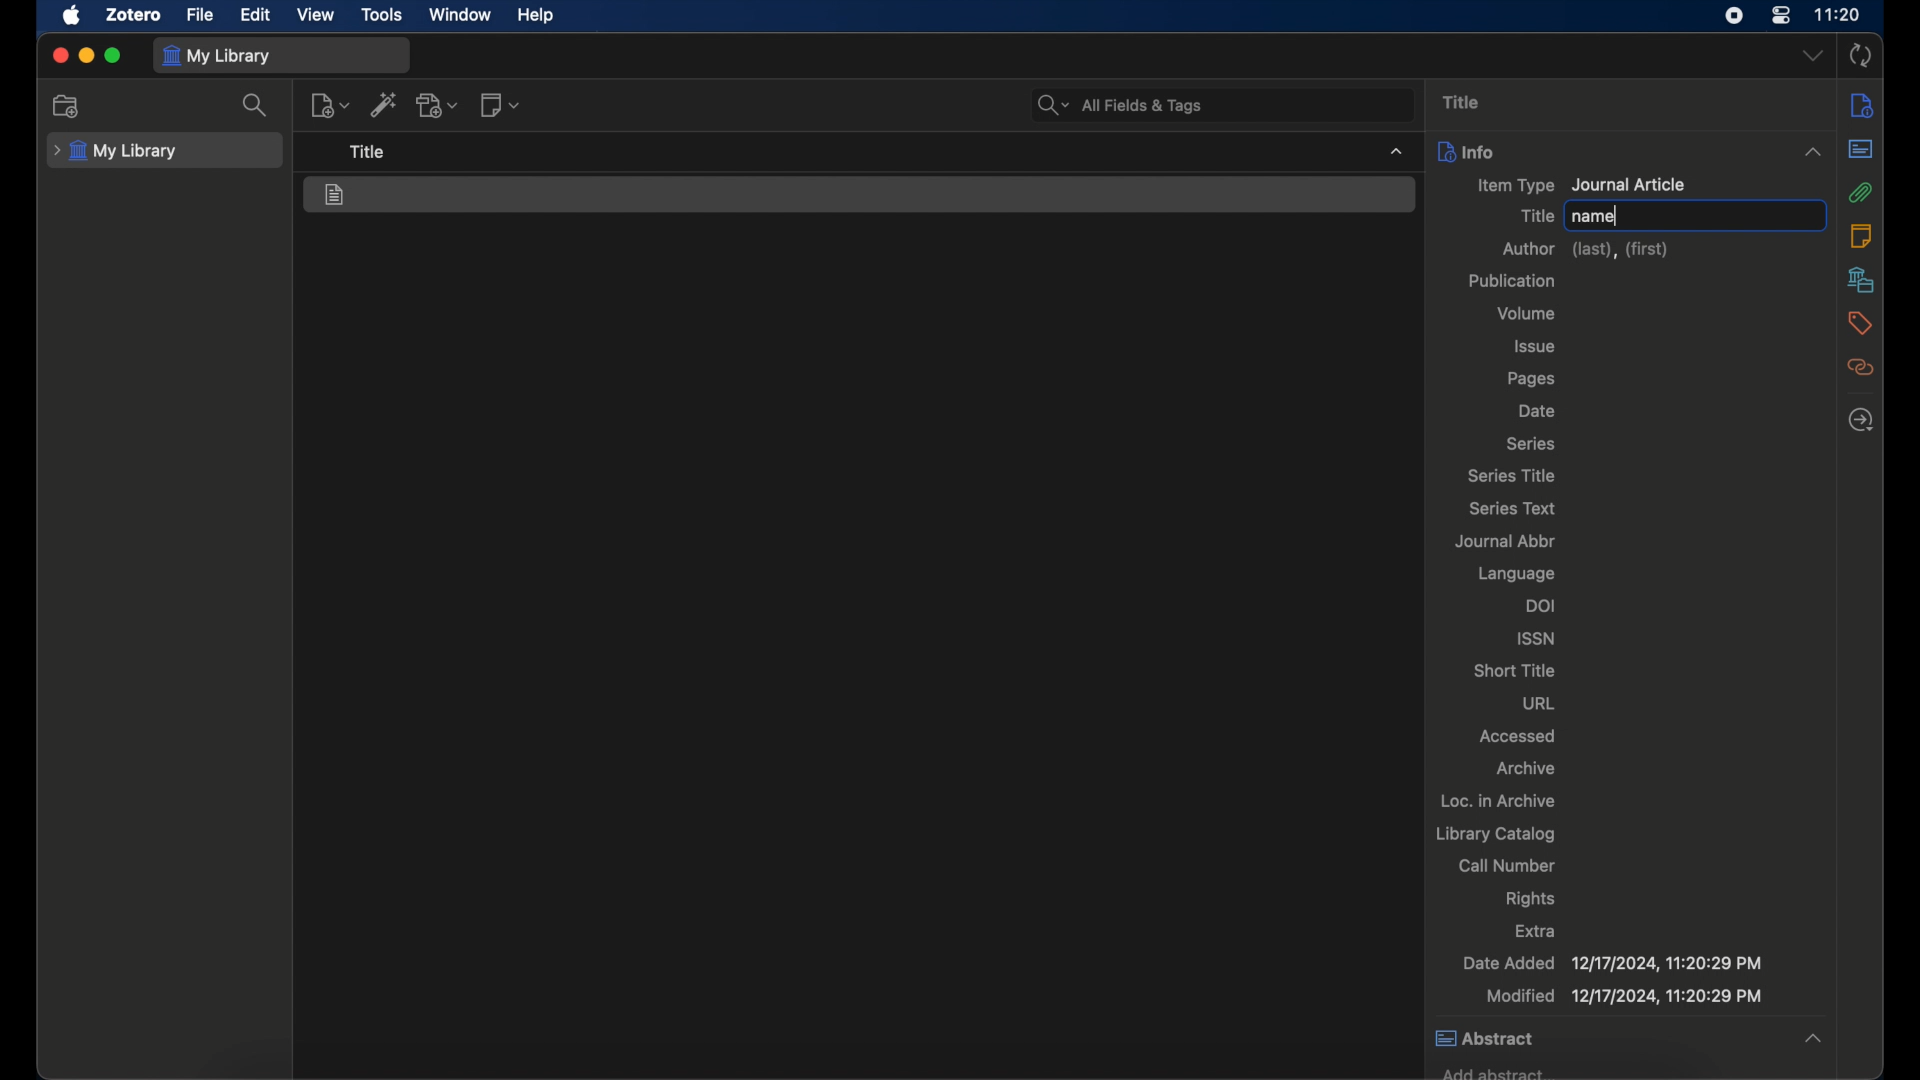 Image resolution: width=1920 pixels, height=1080 pixels. I want to click on tools, so click(383, 15).